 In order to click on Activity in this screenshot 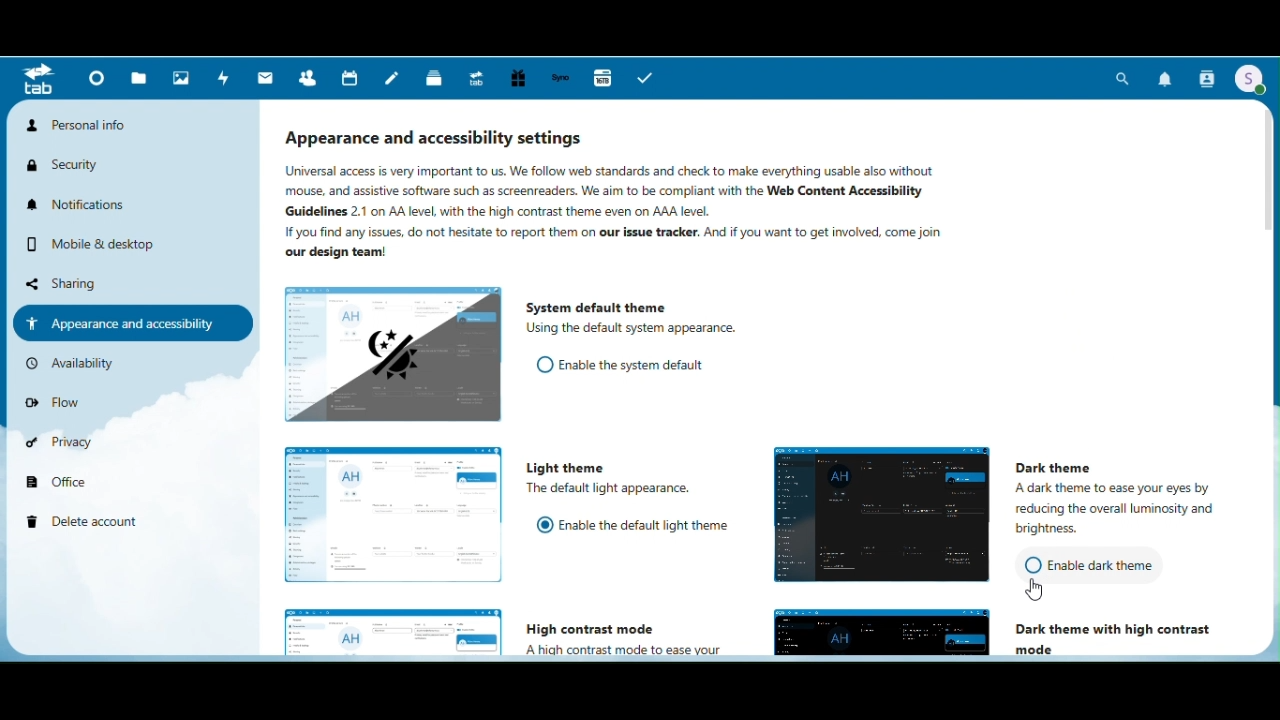, I will do `click(223, 80)`.